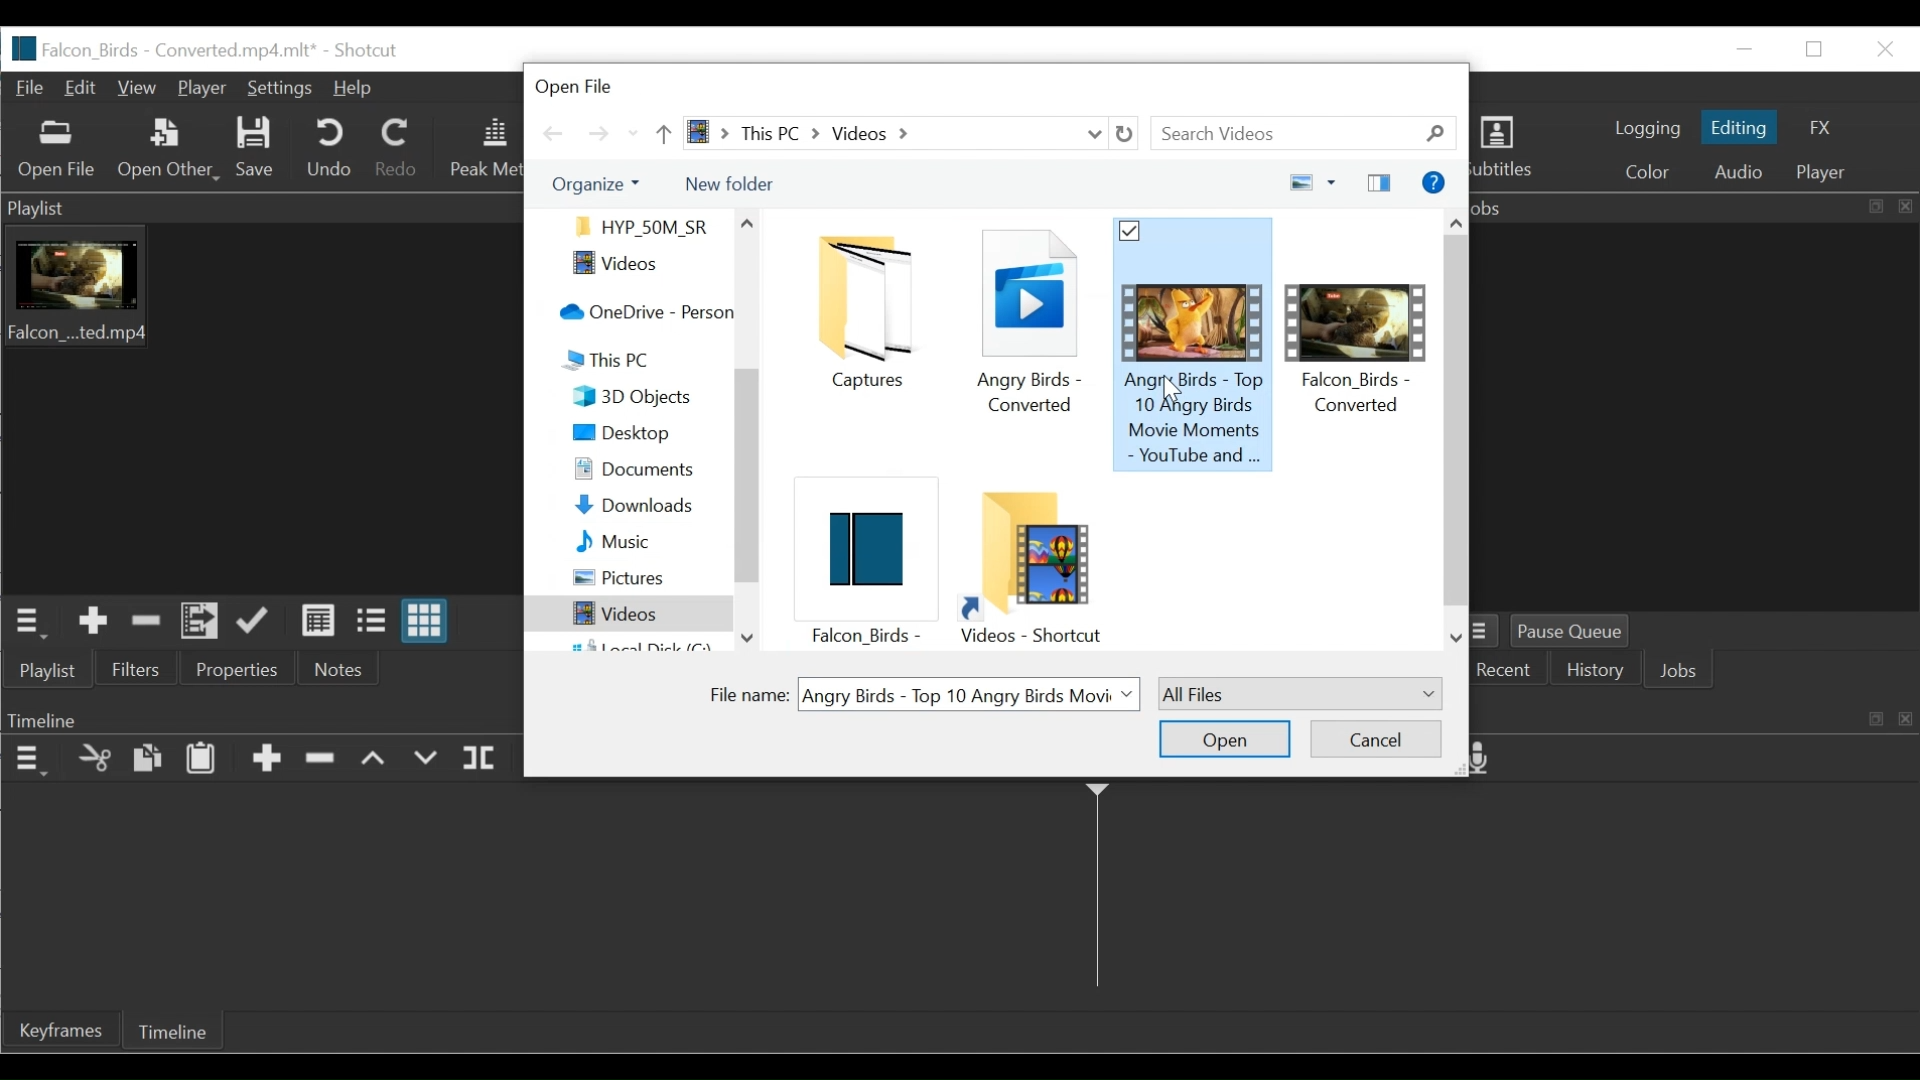  I want to click on View as icons, so click(428, 621).